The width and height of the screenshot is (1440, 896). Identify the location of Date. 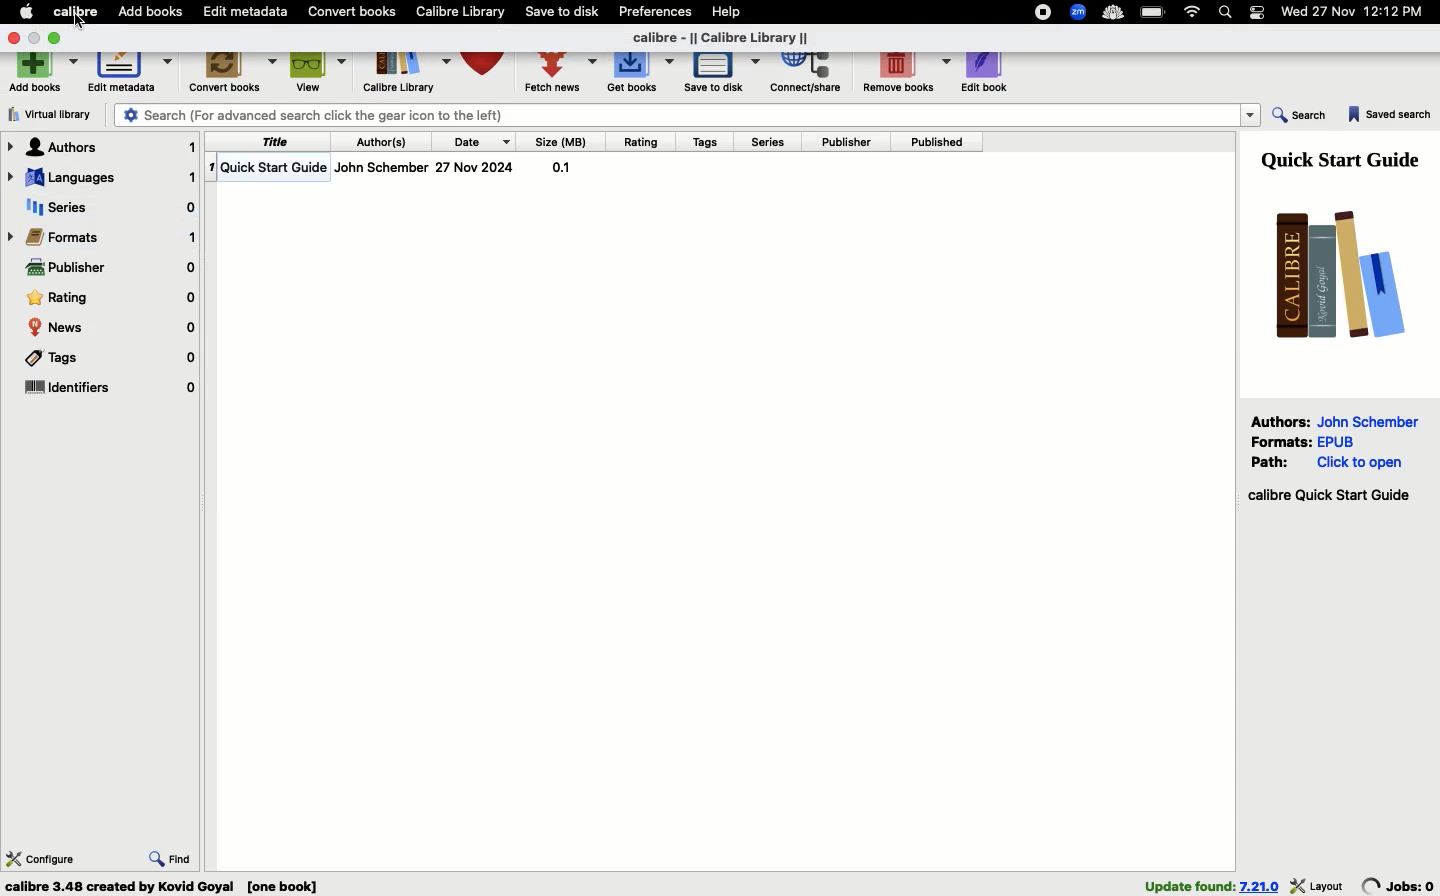
(474, 142).